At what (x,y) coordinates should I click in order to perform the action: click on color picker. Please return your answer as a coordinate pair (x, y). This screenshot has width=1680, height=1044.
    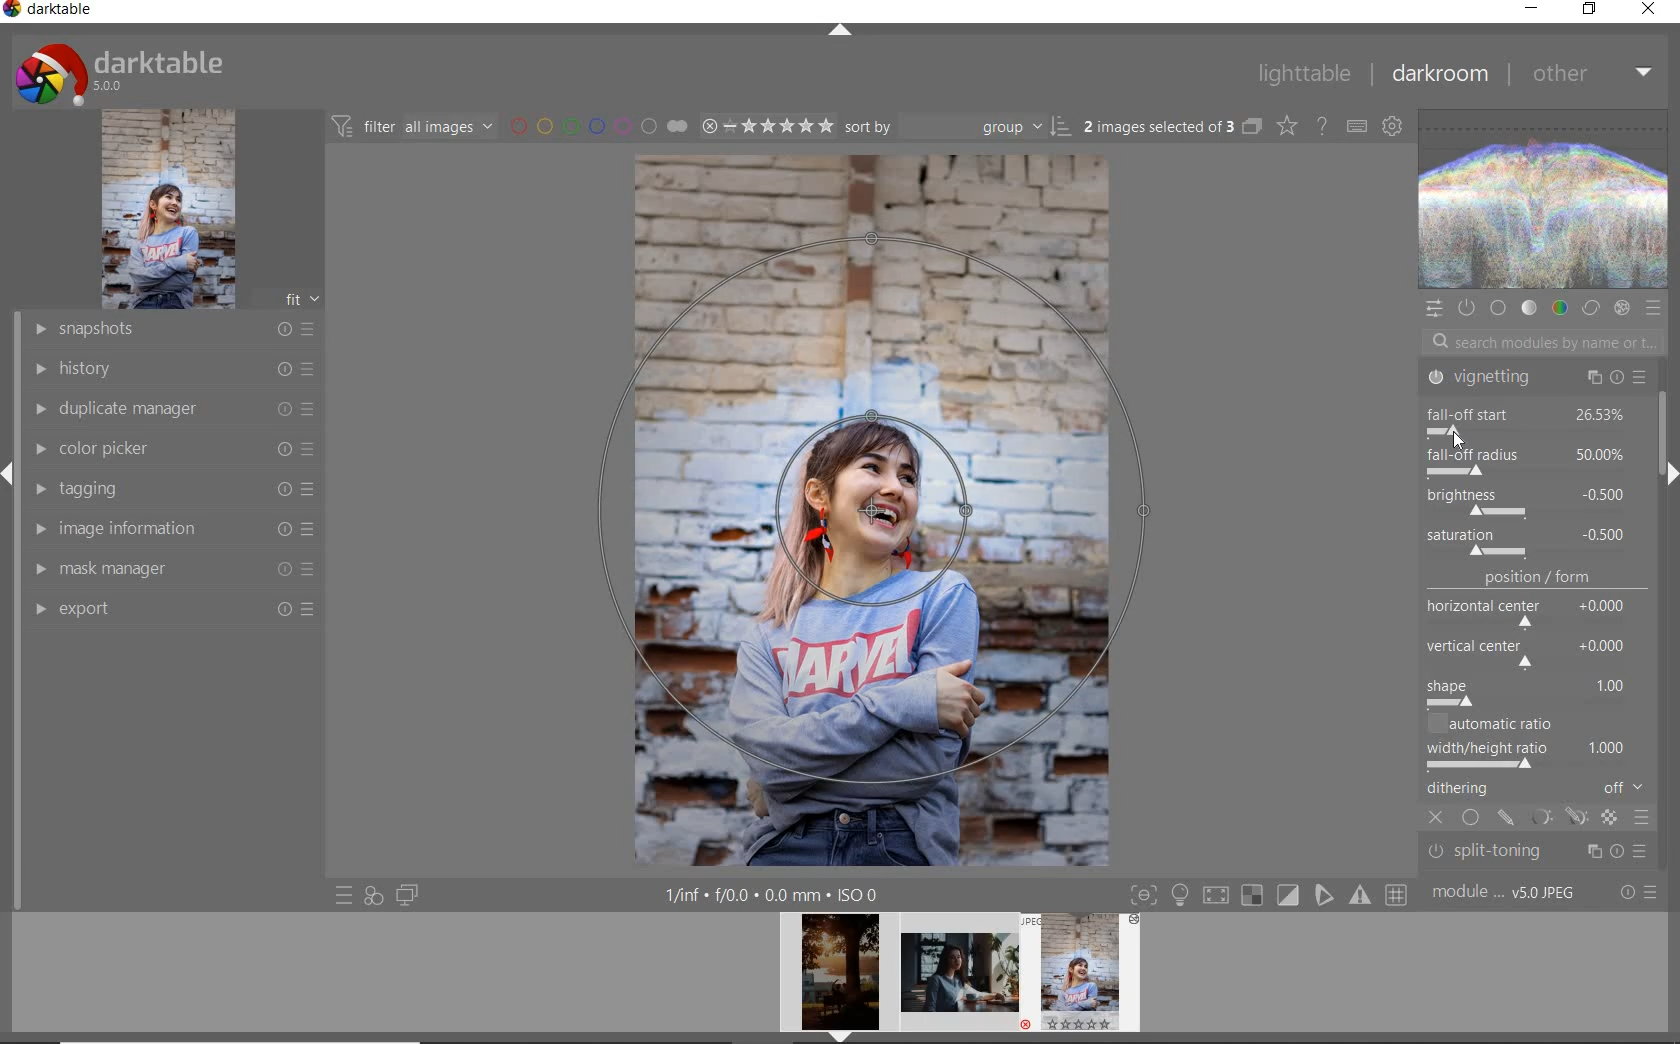
    Looking at the image, I should click on (172, 449).